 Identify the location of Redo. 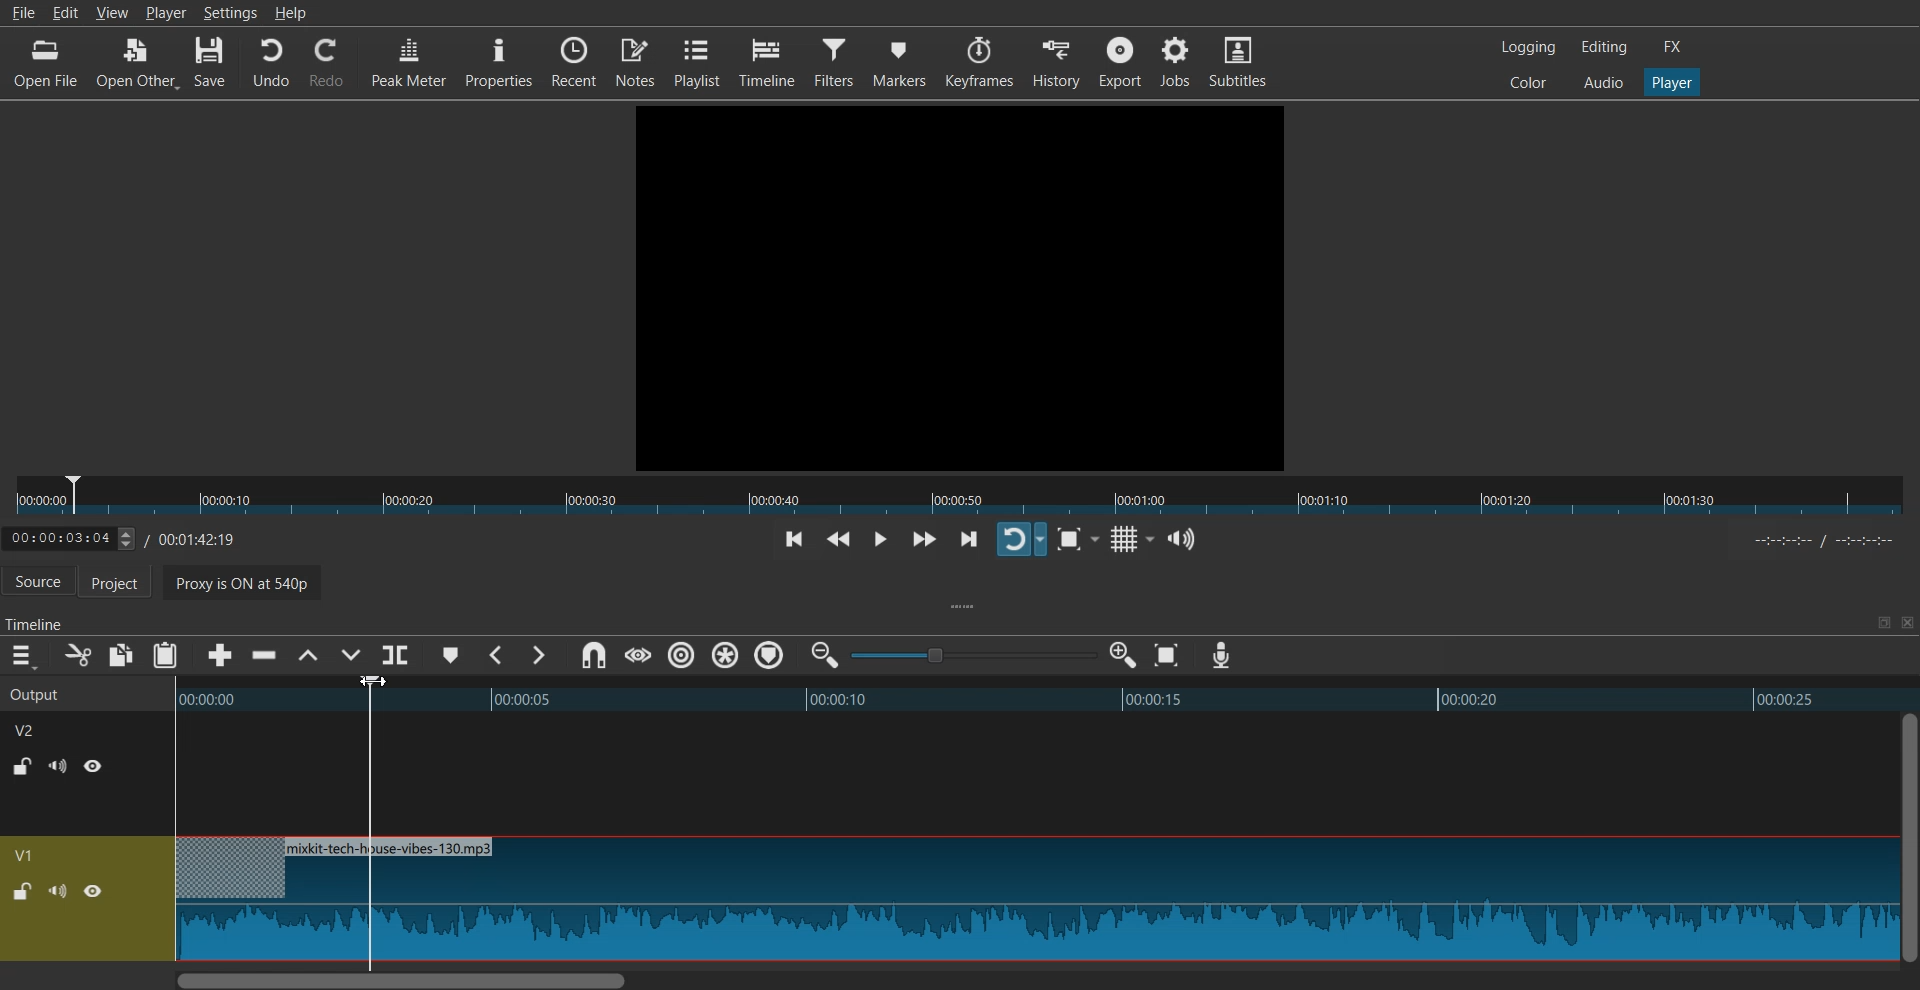
(327, 63).